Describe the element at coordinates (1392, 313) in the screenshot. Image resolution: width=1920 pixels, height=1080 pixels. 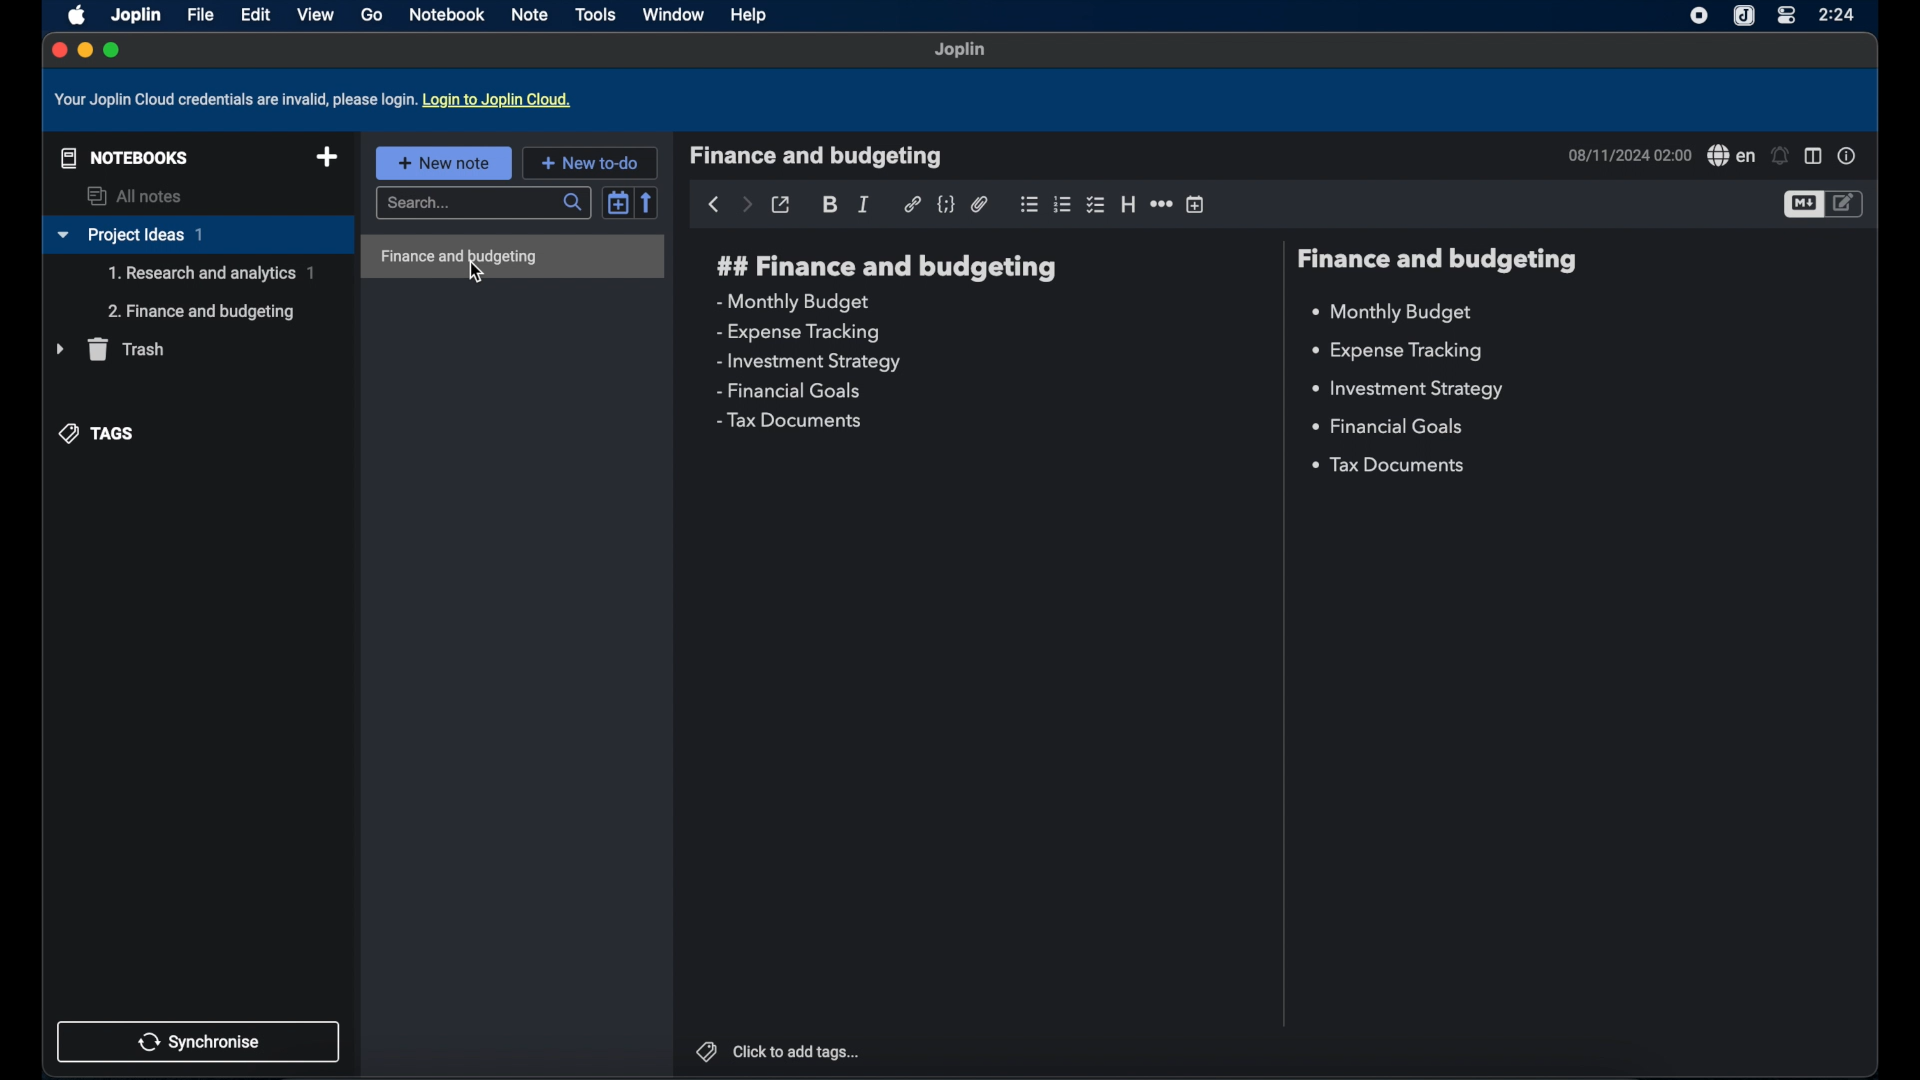
I see `monthly  budget` at that location.